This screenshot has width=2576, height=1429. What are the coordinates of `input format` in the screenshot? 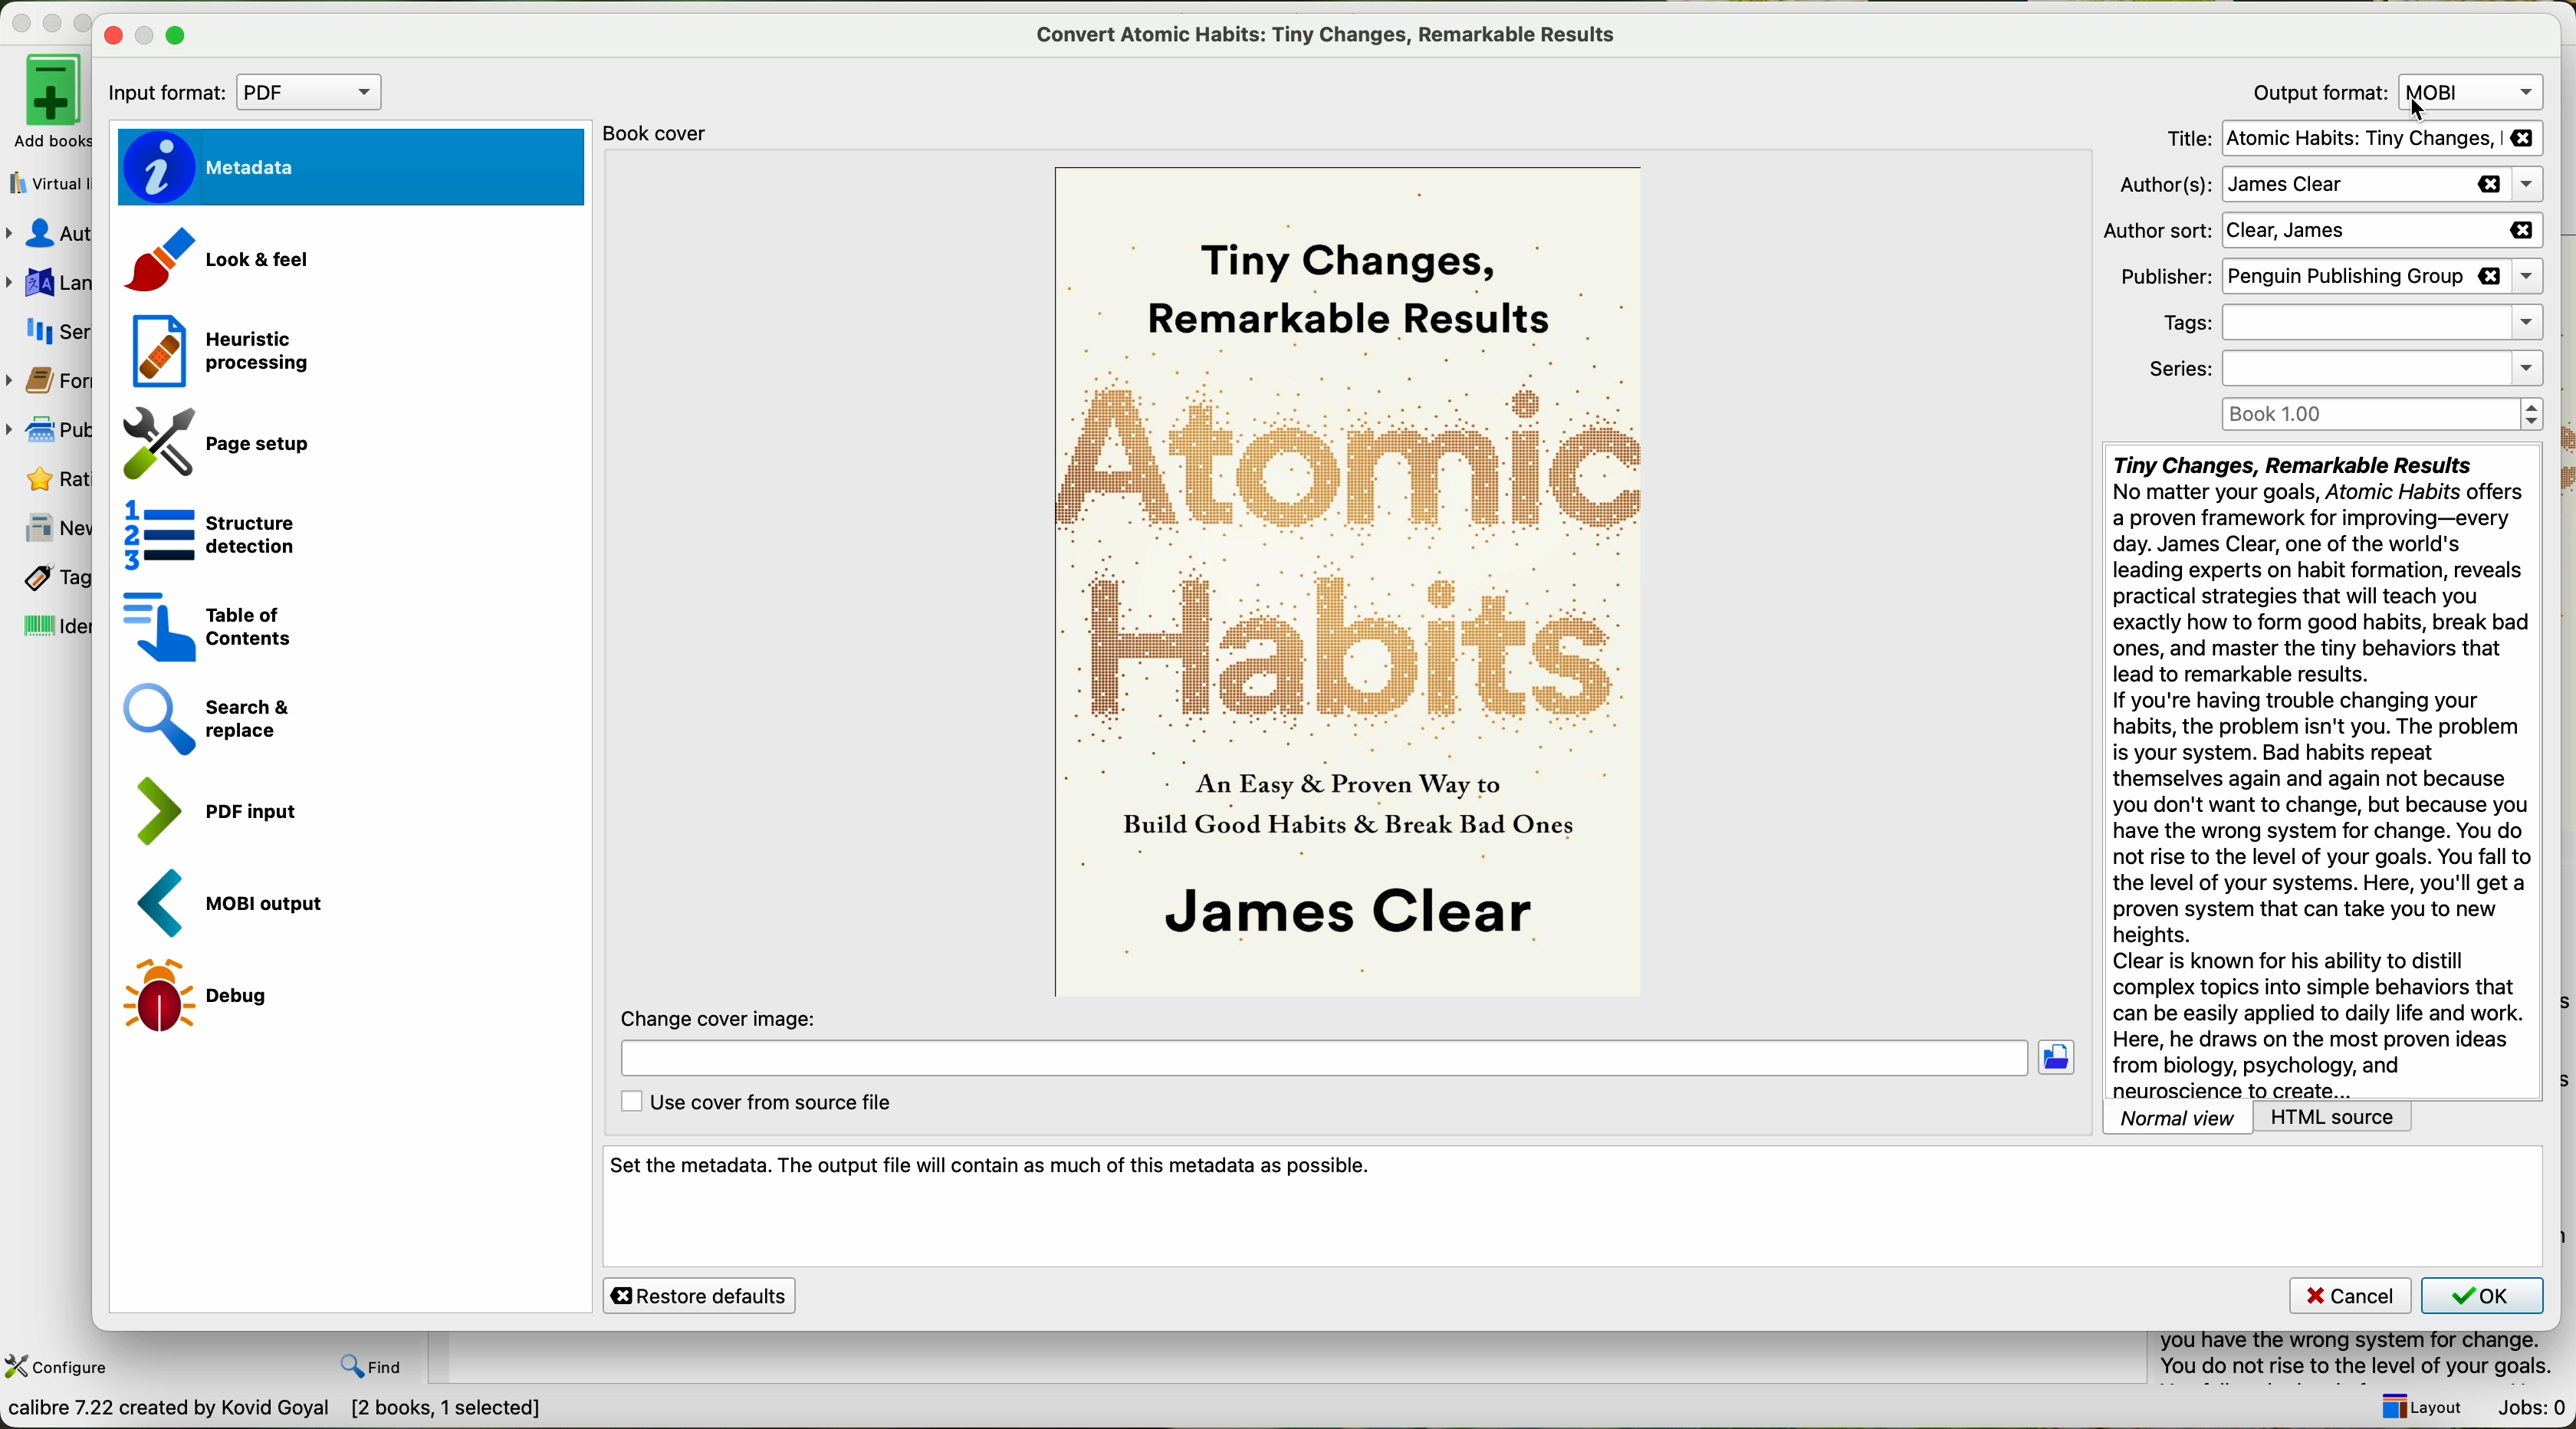 It's located at (238, 92).